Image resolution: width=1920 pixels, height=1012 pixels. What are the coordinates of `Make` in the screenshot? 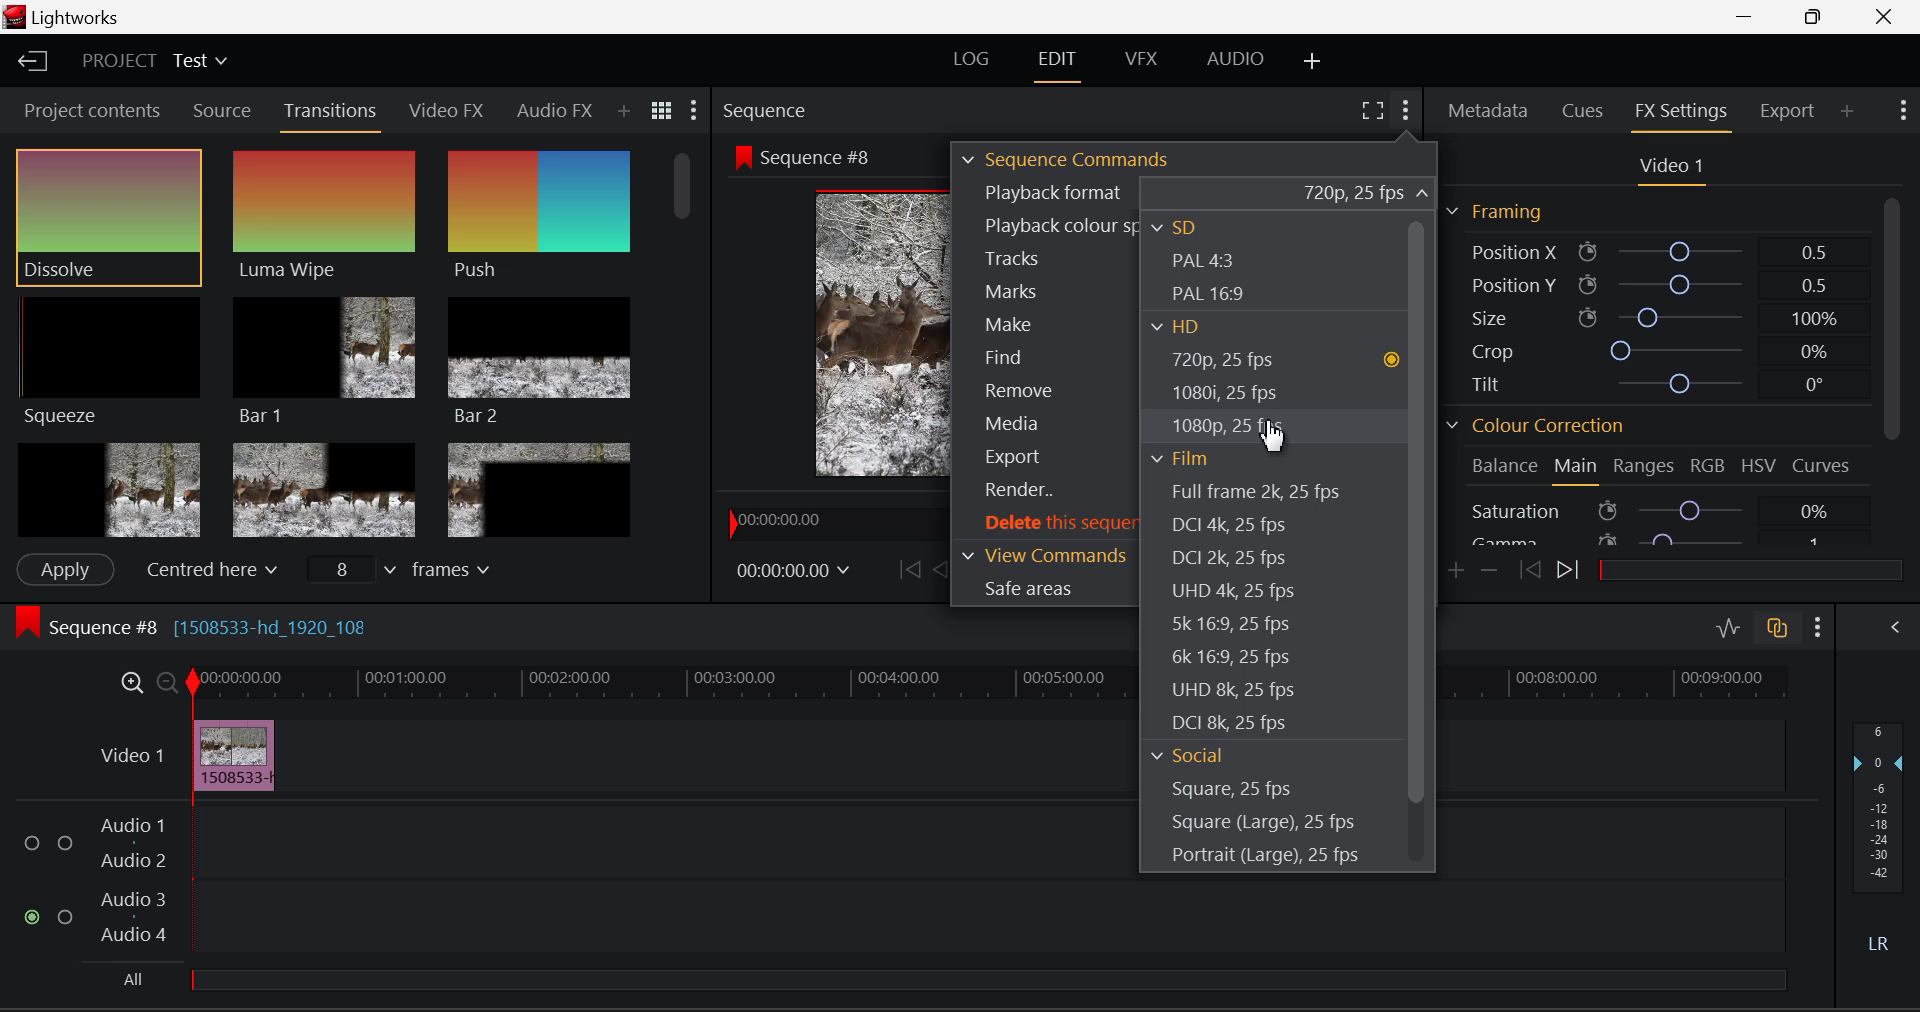 It's located at (1042, 326).